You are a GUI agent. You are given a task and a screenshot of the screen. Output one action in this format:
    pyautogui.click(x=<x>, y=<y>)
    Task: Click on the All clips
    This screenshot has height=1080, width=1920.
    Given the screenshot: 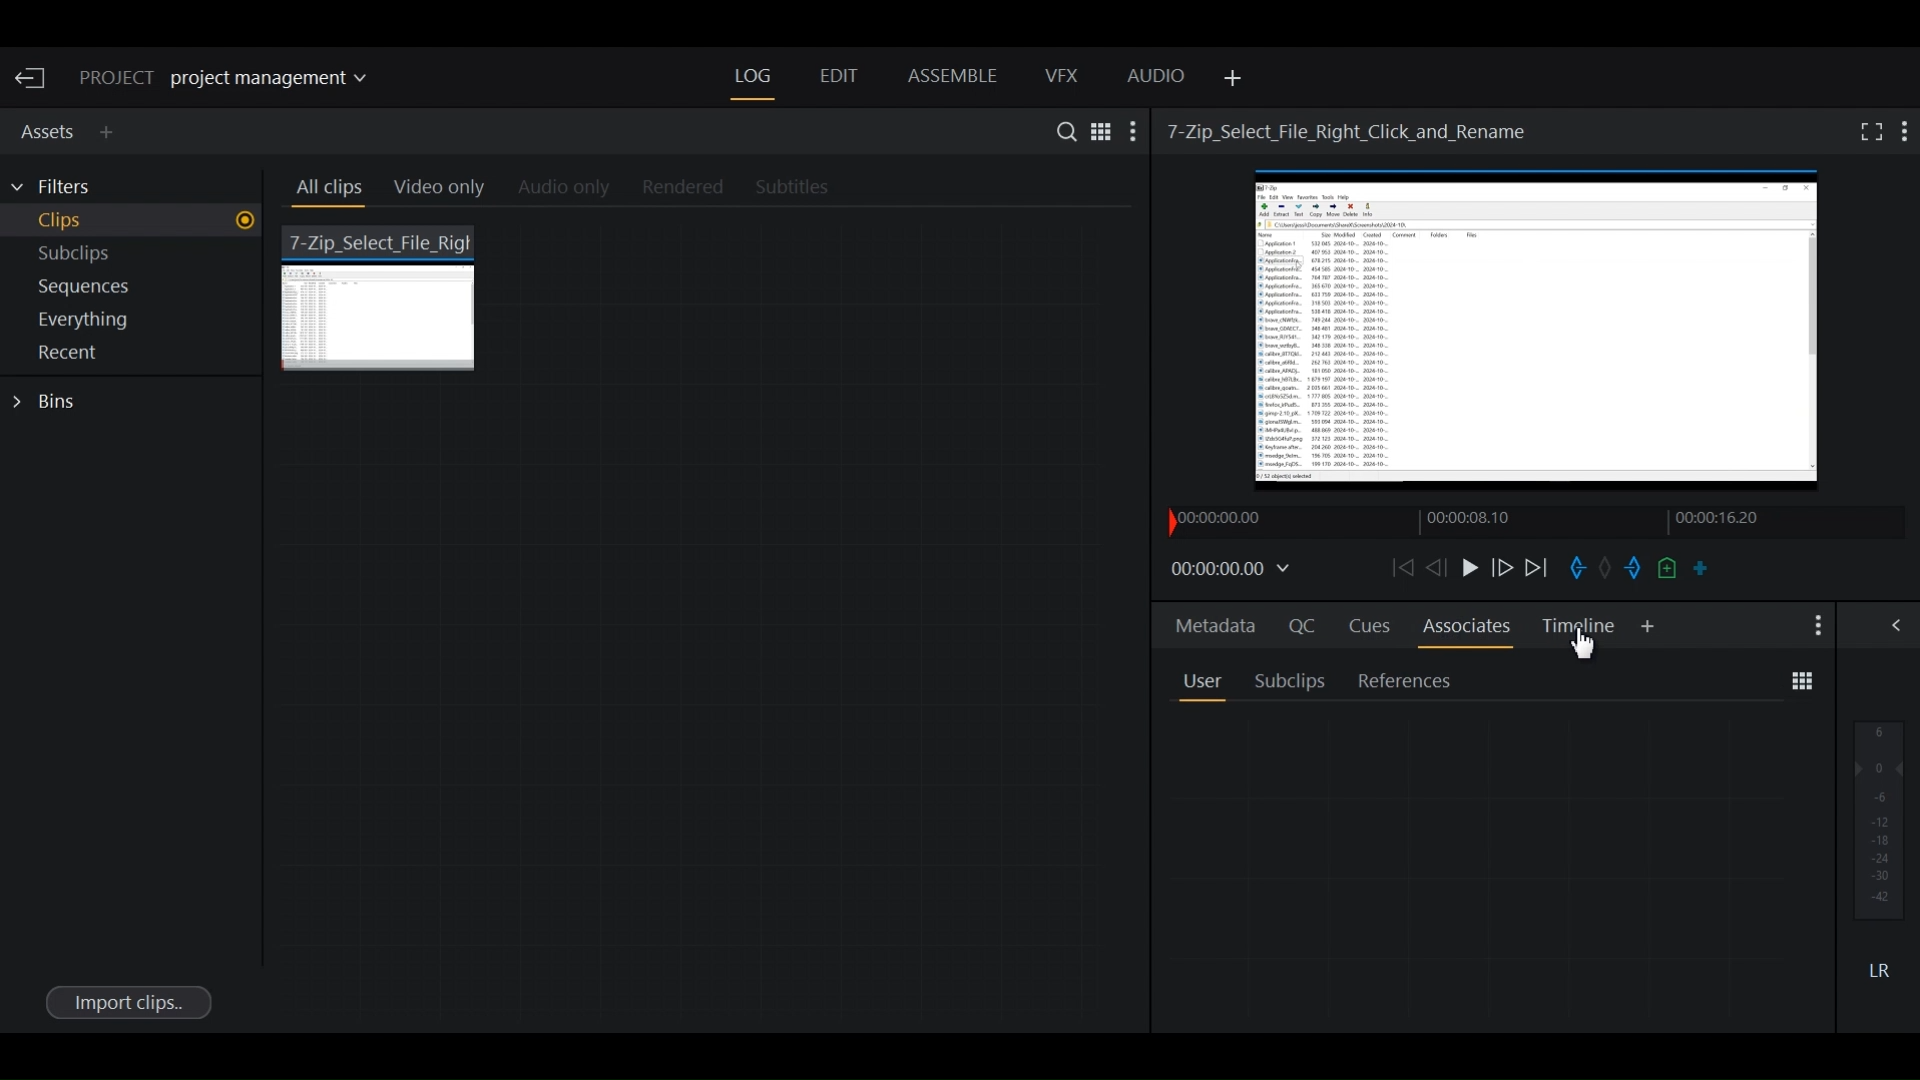 What is the action you would take?
    pyautogui.click(x=326, y=191)
    